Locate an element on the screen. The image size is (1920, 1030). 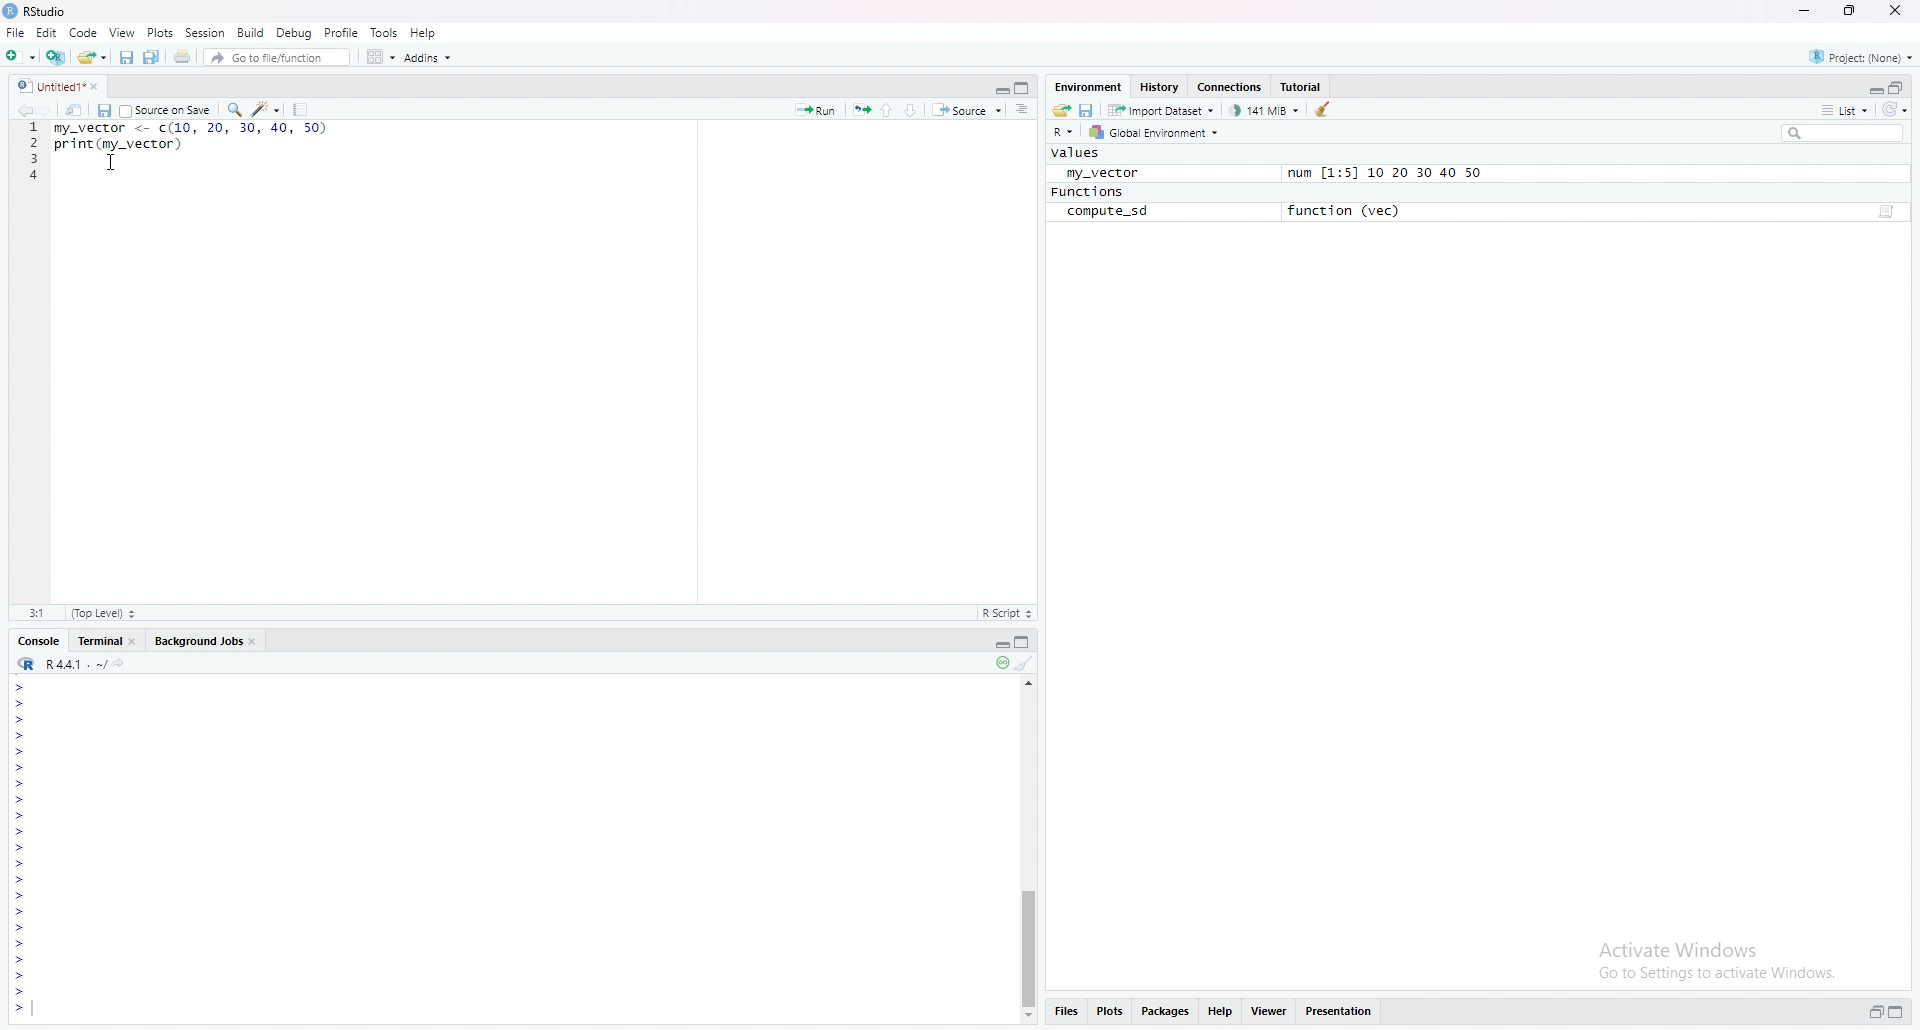
Import Dataset is located at coordinates (1162, 109).